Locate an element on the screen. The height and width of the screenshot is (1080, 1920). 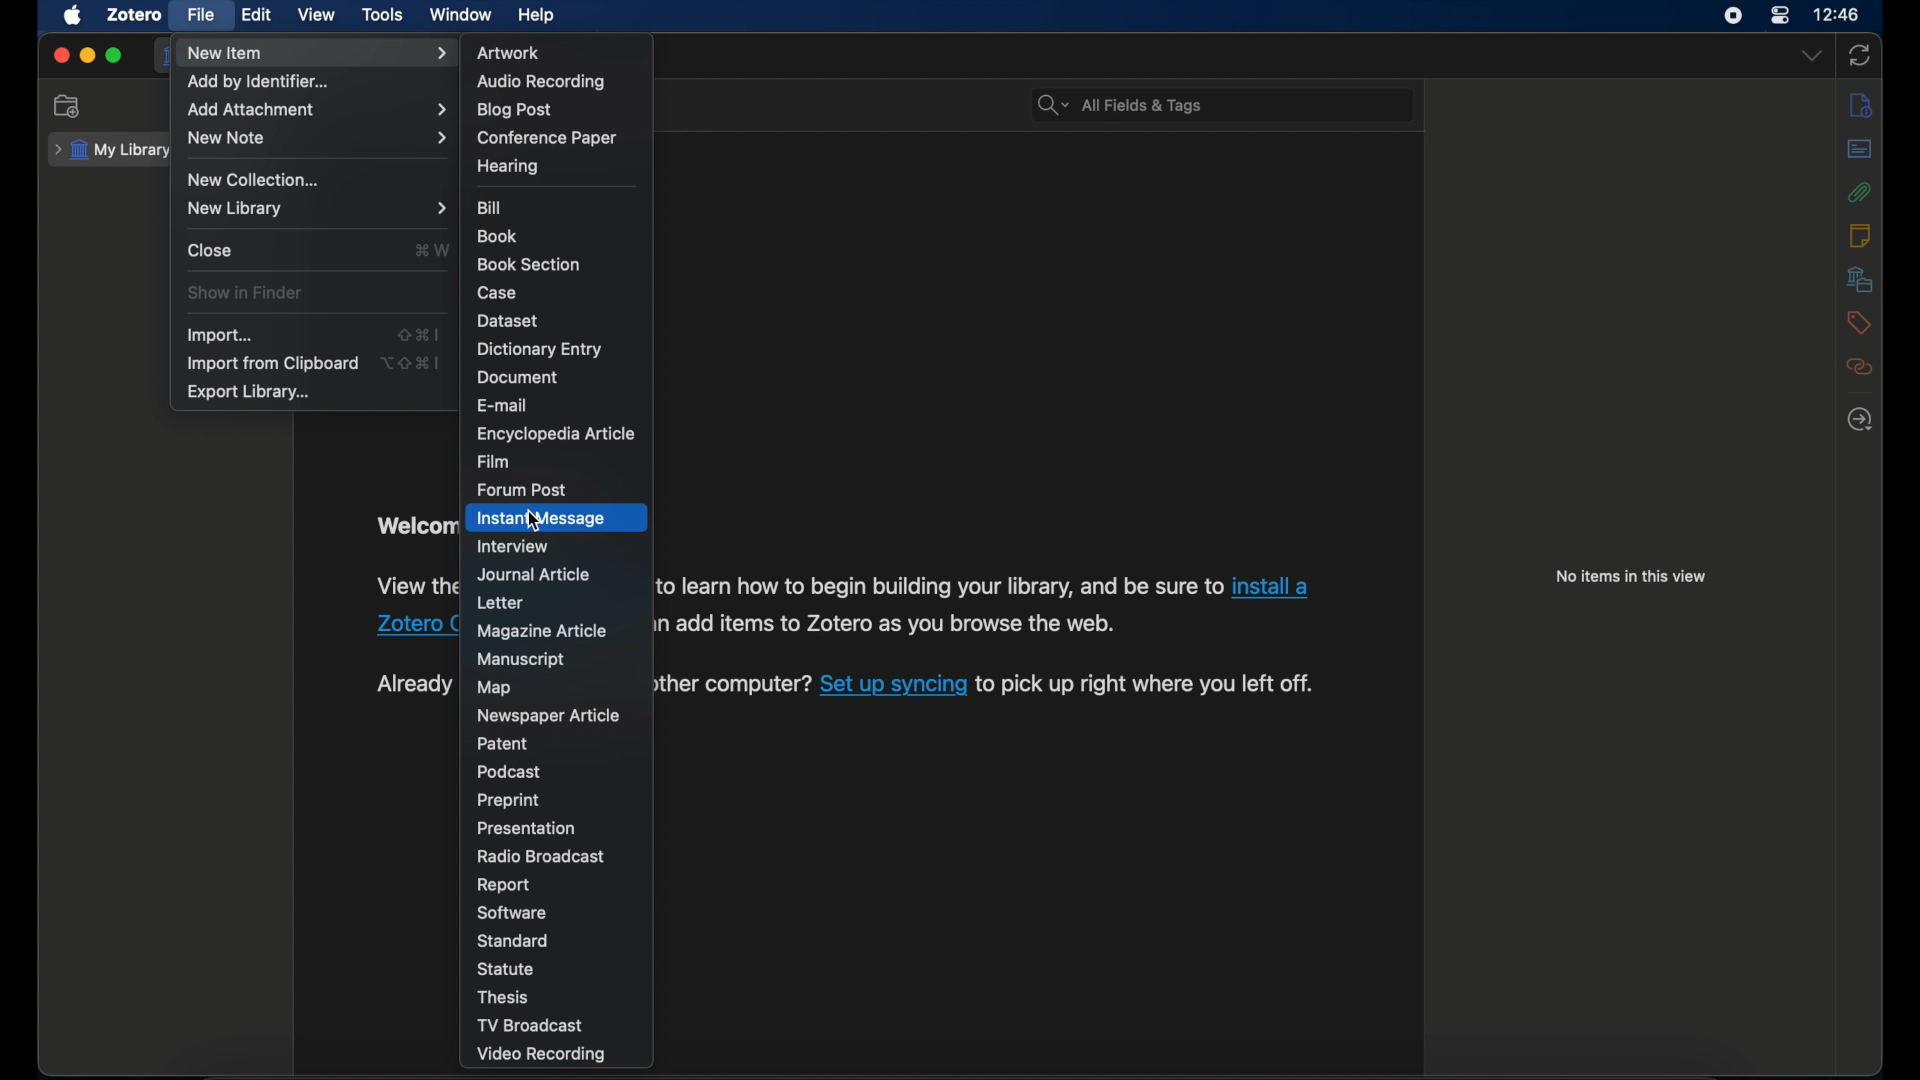
tools is located at coordinates (383, 15).